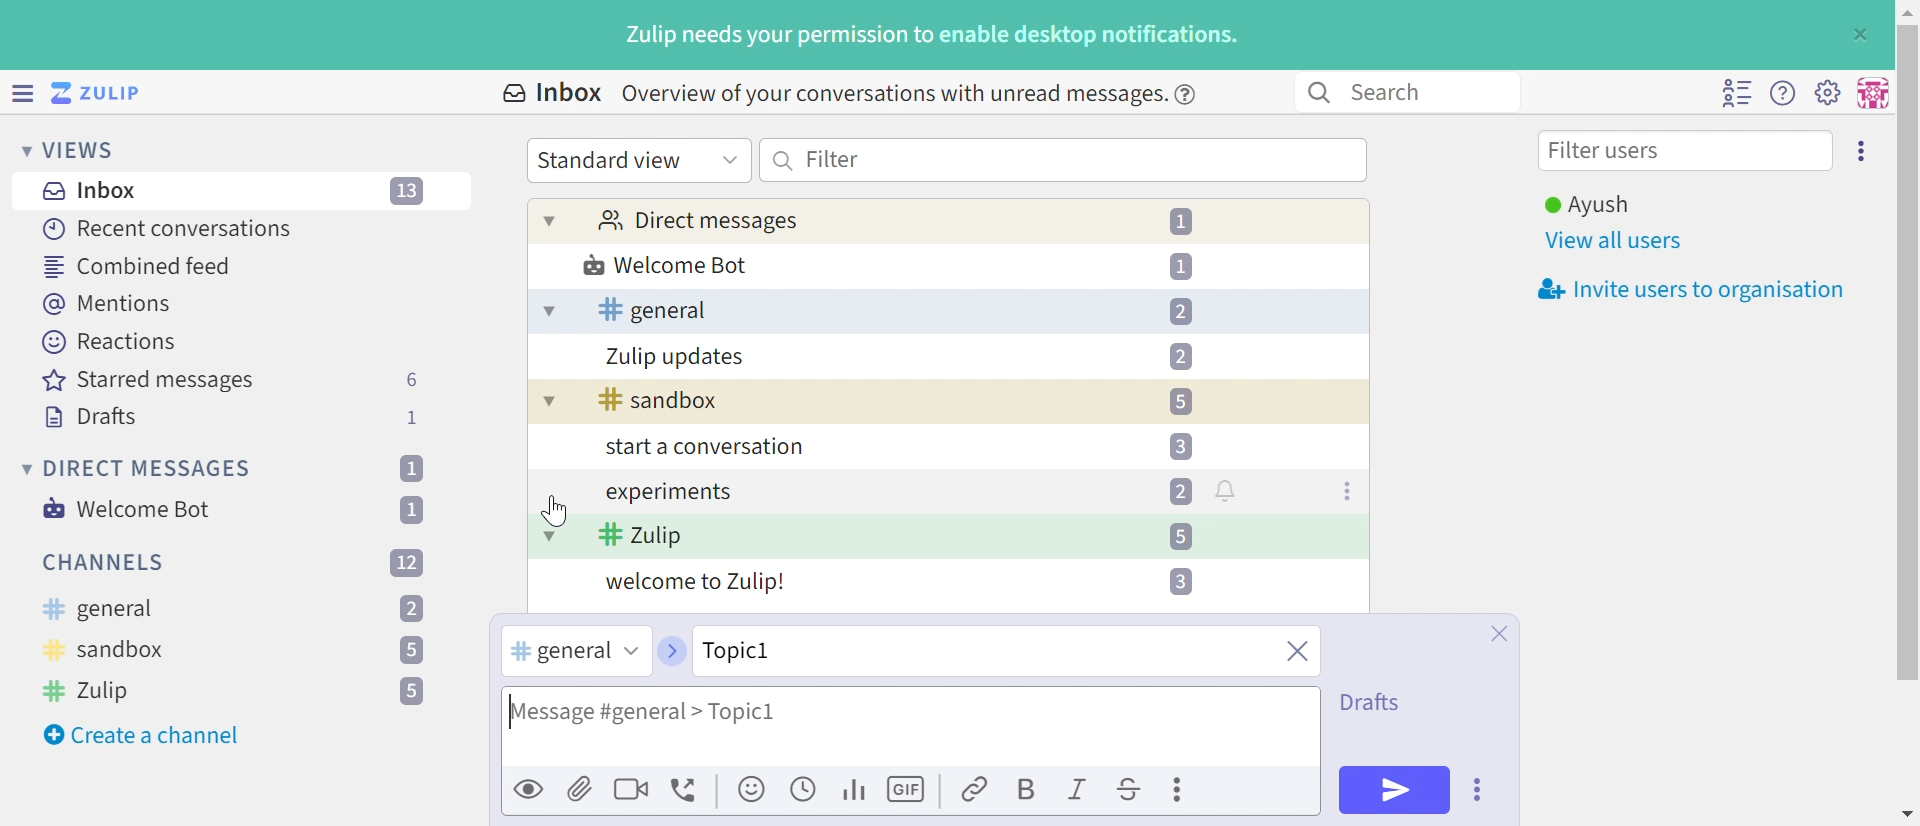 The width and height of the screenshot is (1920, 826). I want to click on Zulip, so click(91, 690).